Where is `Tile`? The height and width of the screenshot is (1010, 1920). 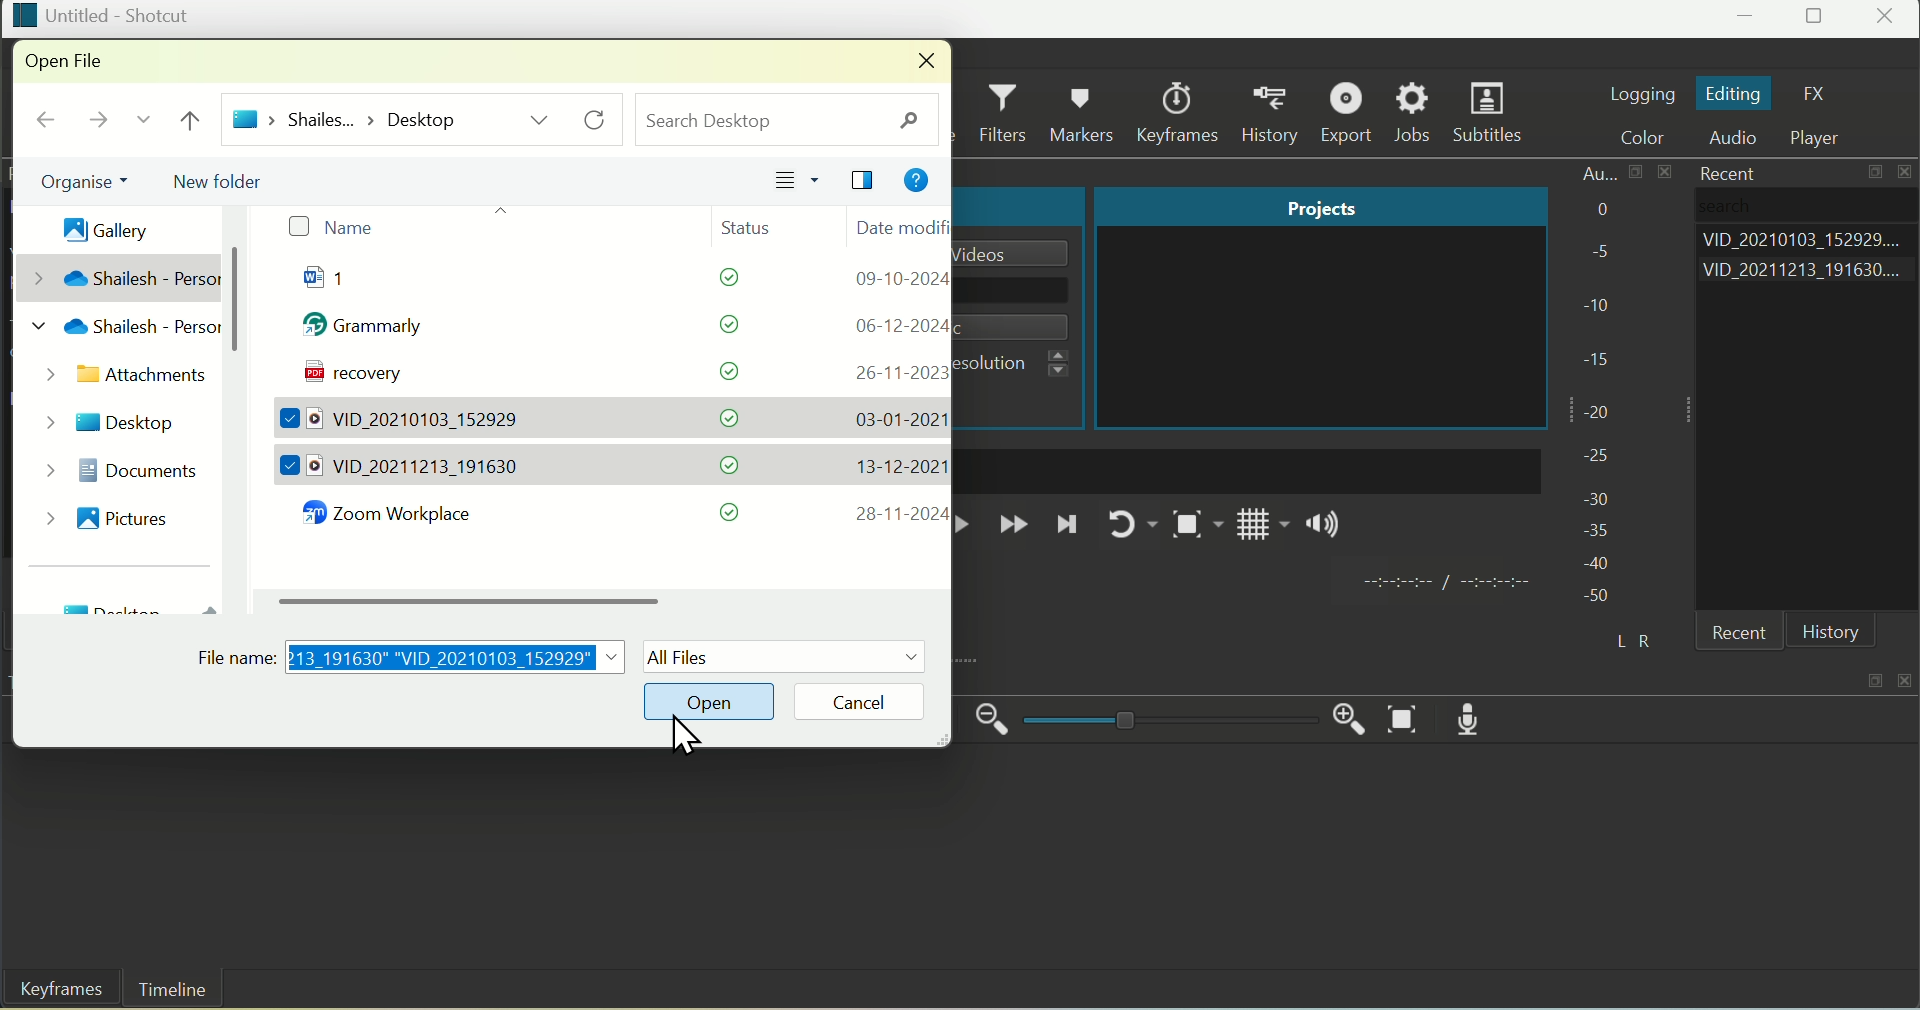 Tile is located at coordinates (866, 182).